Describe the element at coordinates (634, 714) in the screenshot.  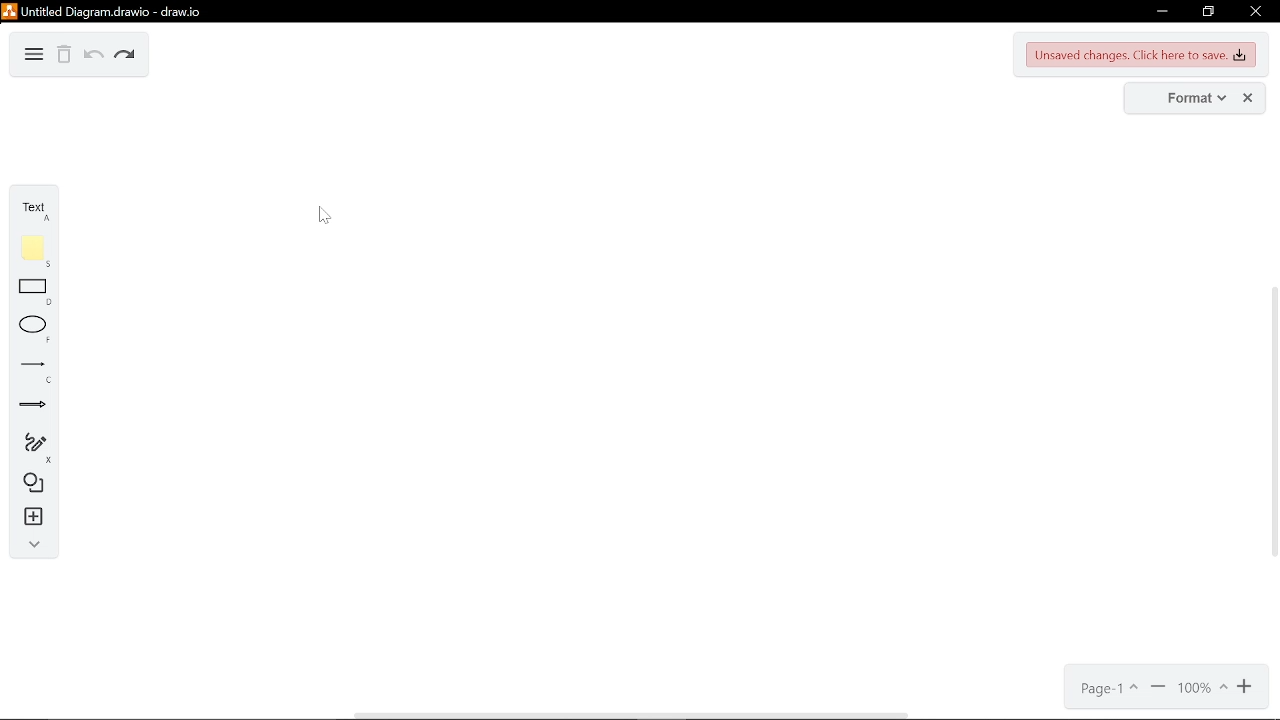
I see `horizontal scroll bar` at that location.